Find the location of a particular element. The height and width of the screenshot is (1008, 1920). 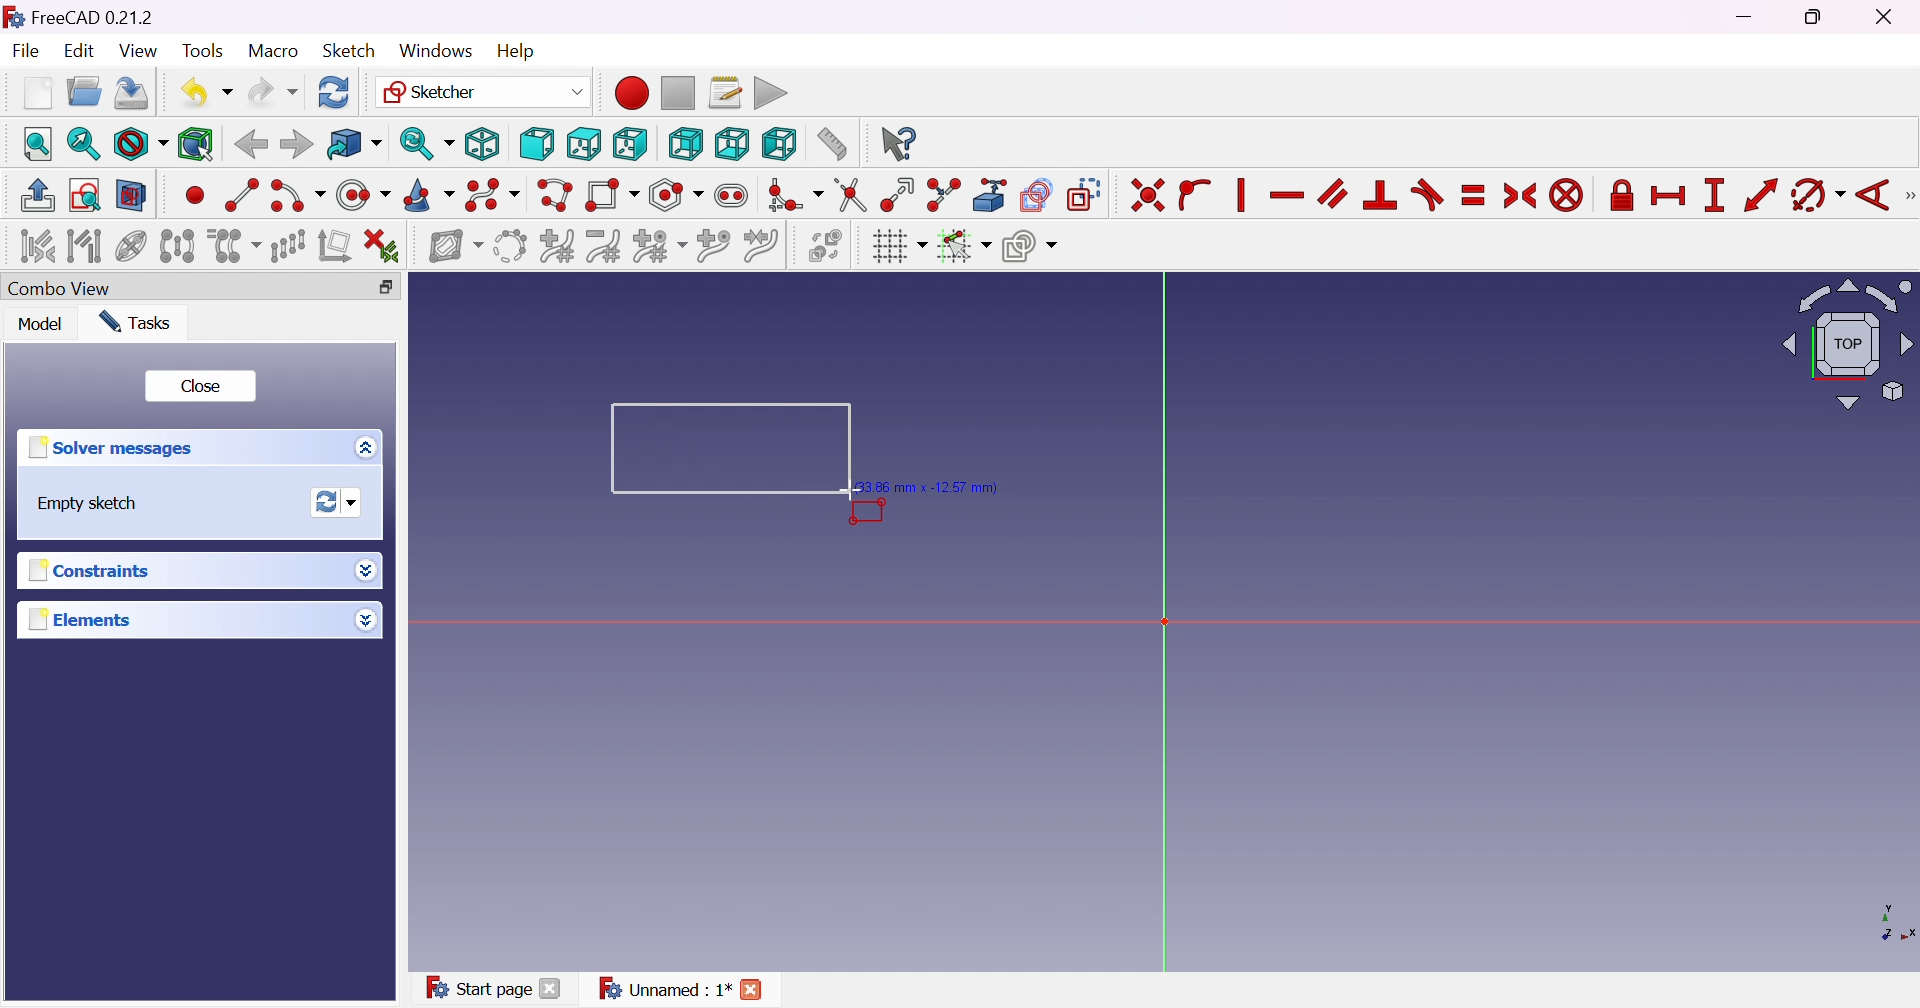

Constrain perpendicular is located at coordinates (1382, 196).